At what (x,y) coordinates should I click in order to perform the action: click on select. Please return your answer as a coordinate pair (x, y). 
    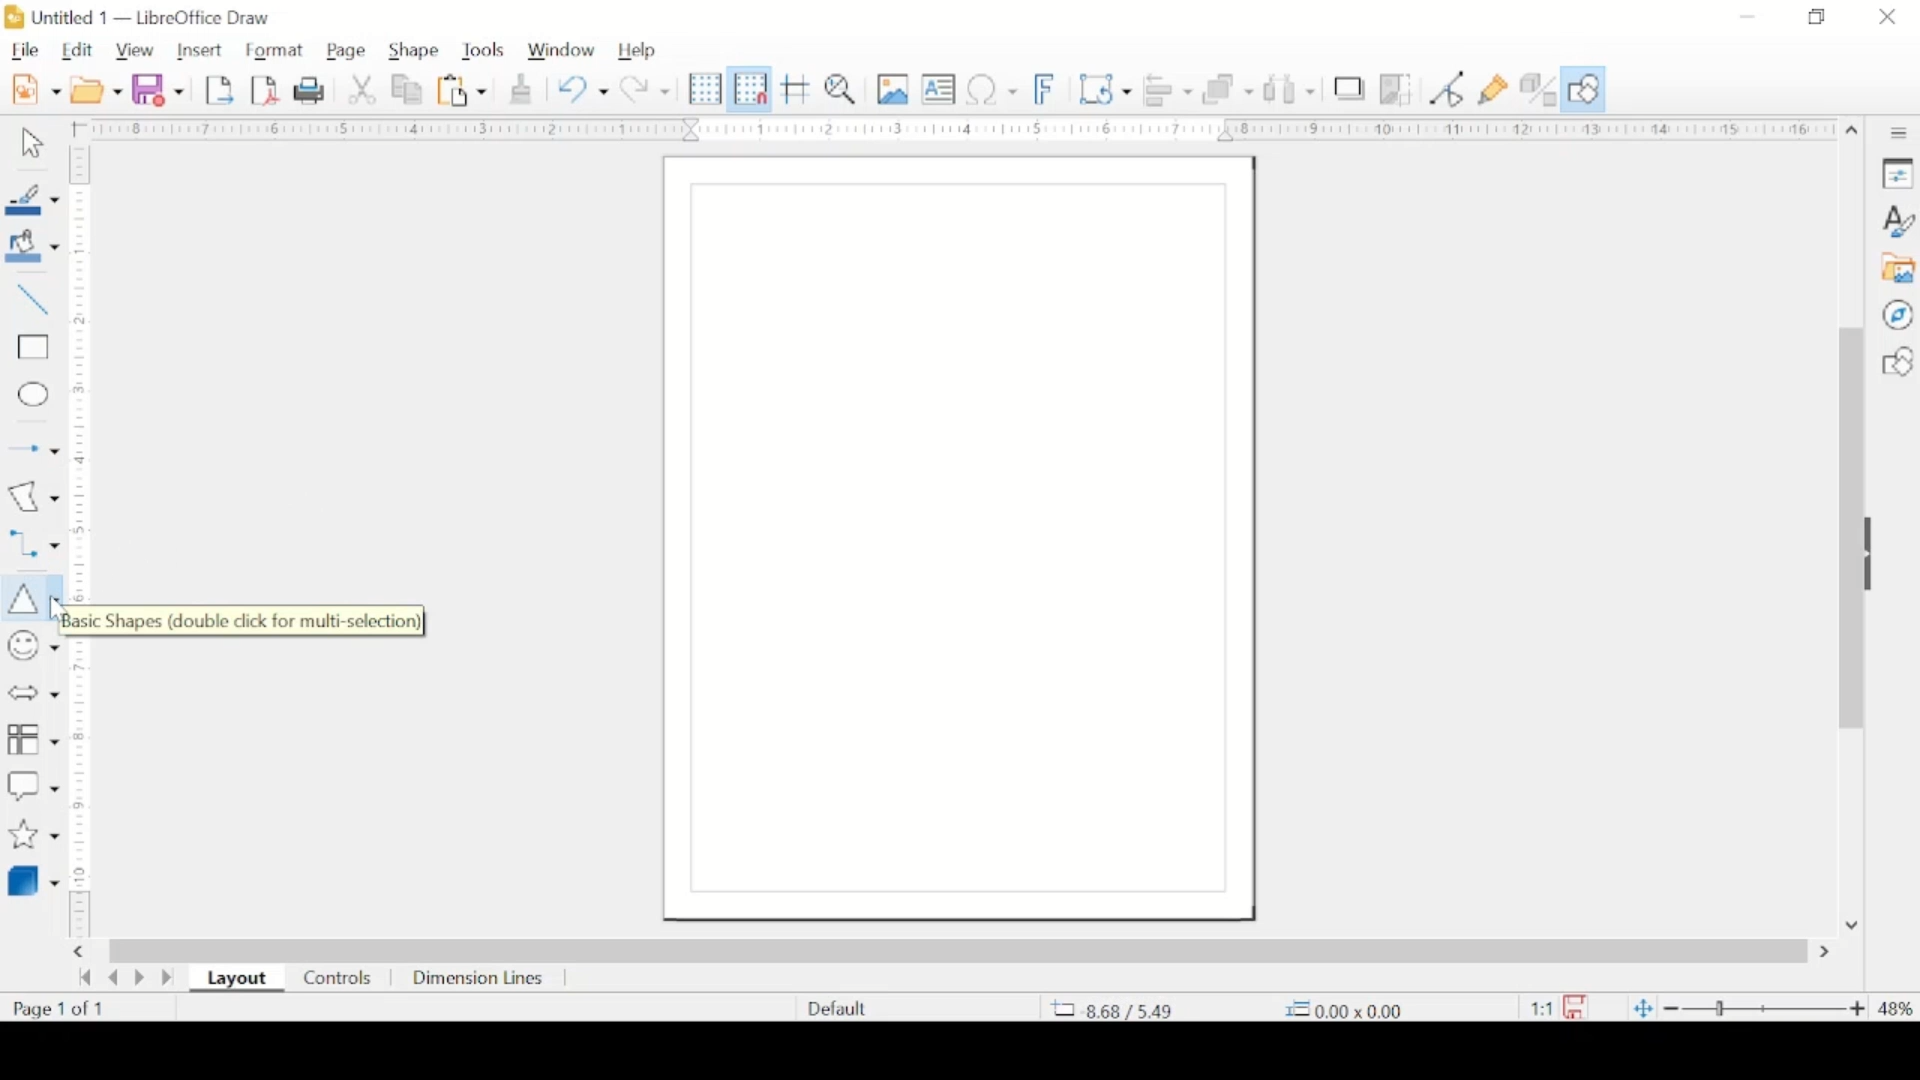
    Looking at the image, I should click on (32, 147).